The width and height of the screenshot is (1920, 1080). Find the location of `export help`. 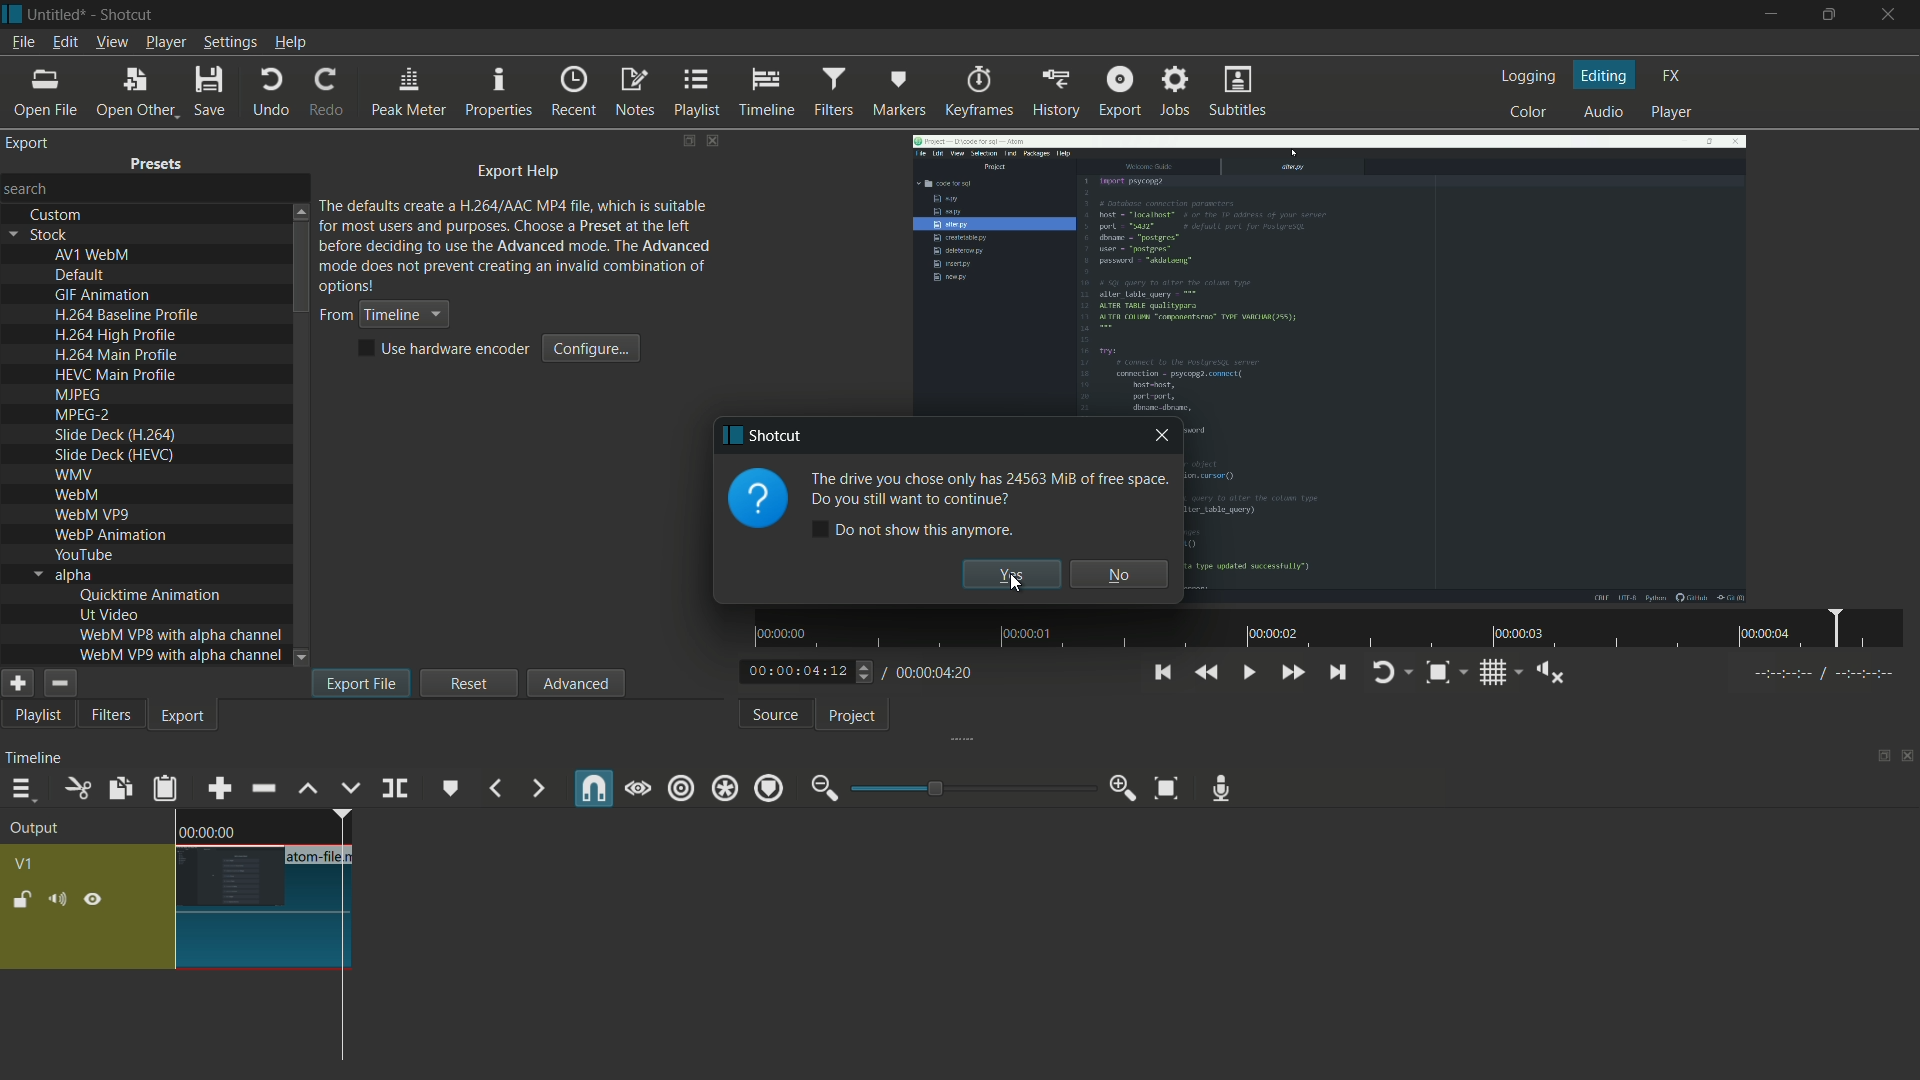

export help is located at coordinates (519, 173).